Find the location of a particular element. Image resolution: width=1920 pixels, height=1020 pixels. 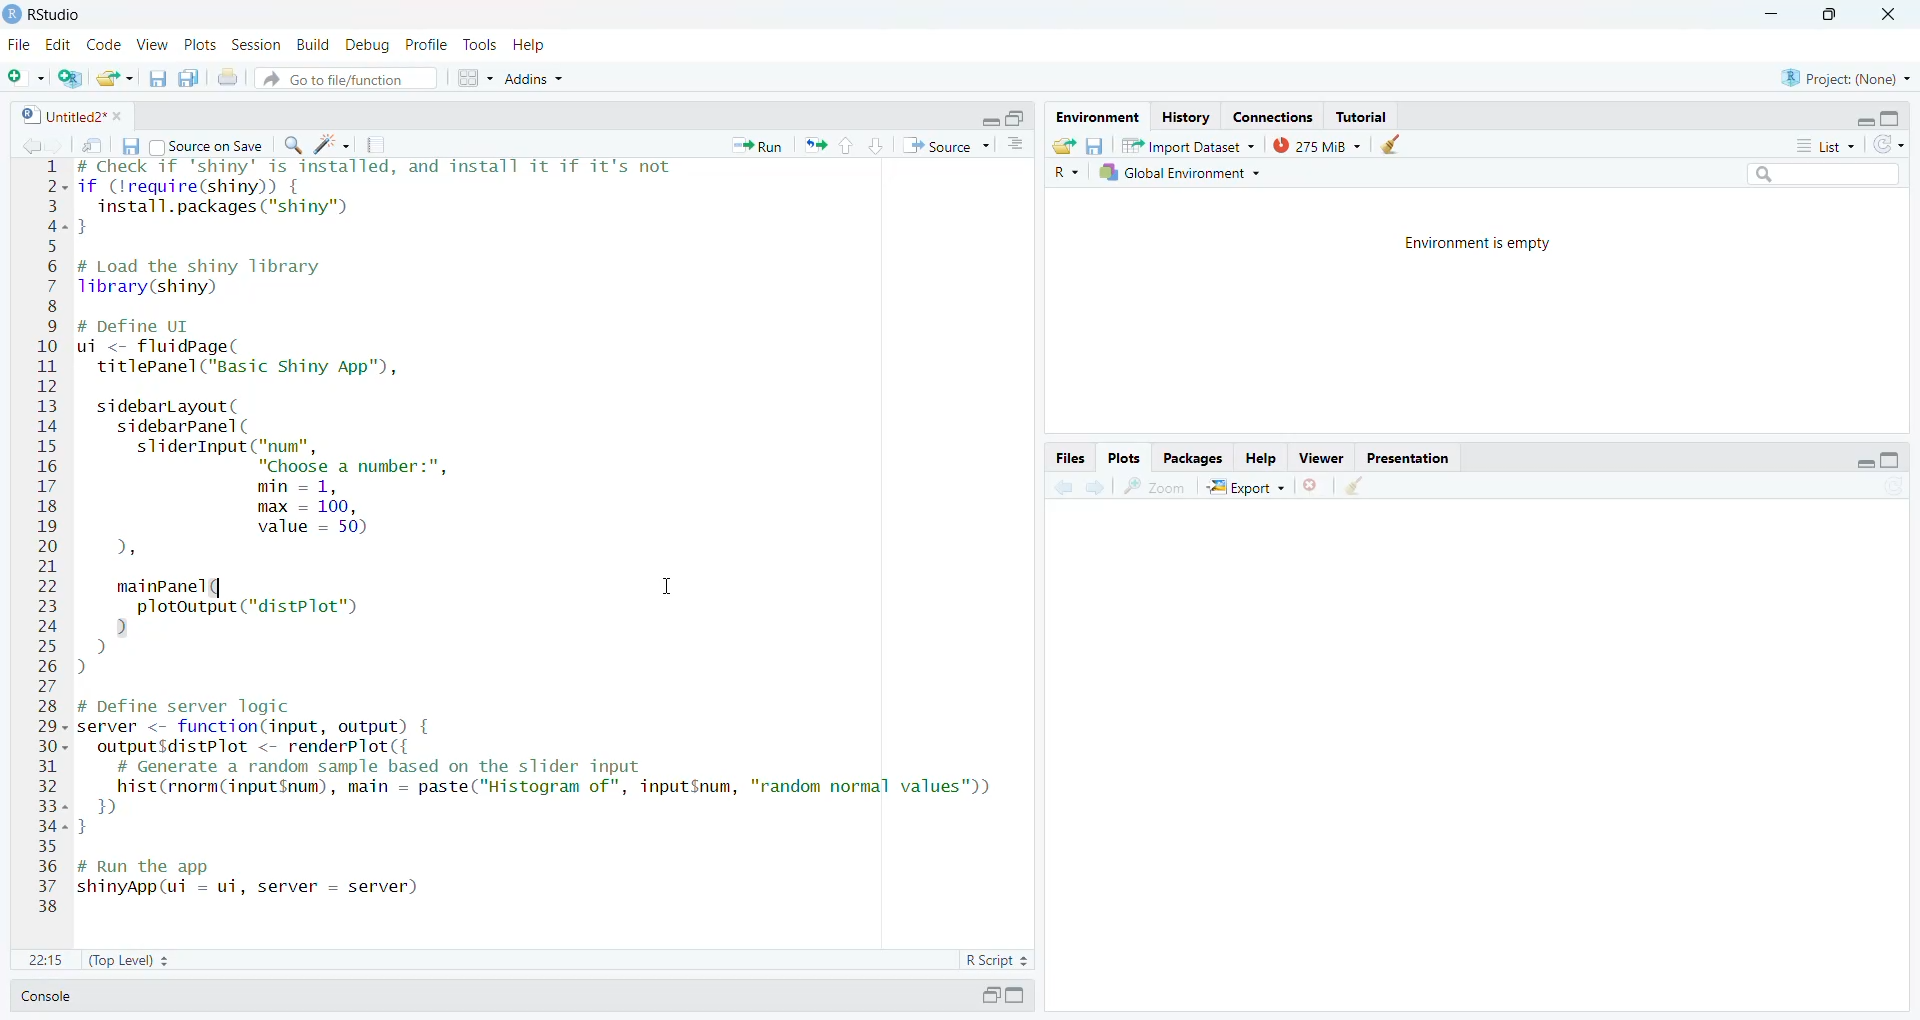

Console is located at coordinates (46, 996).